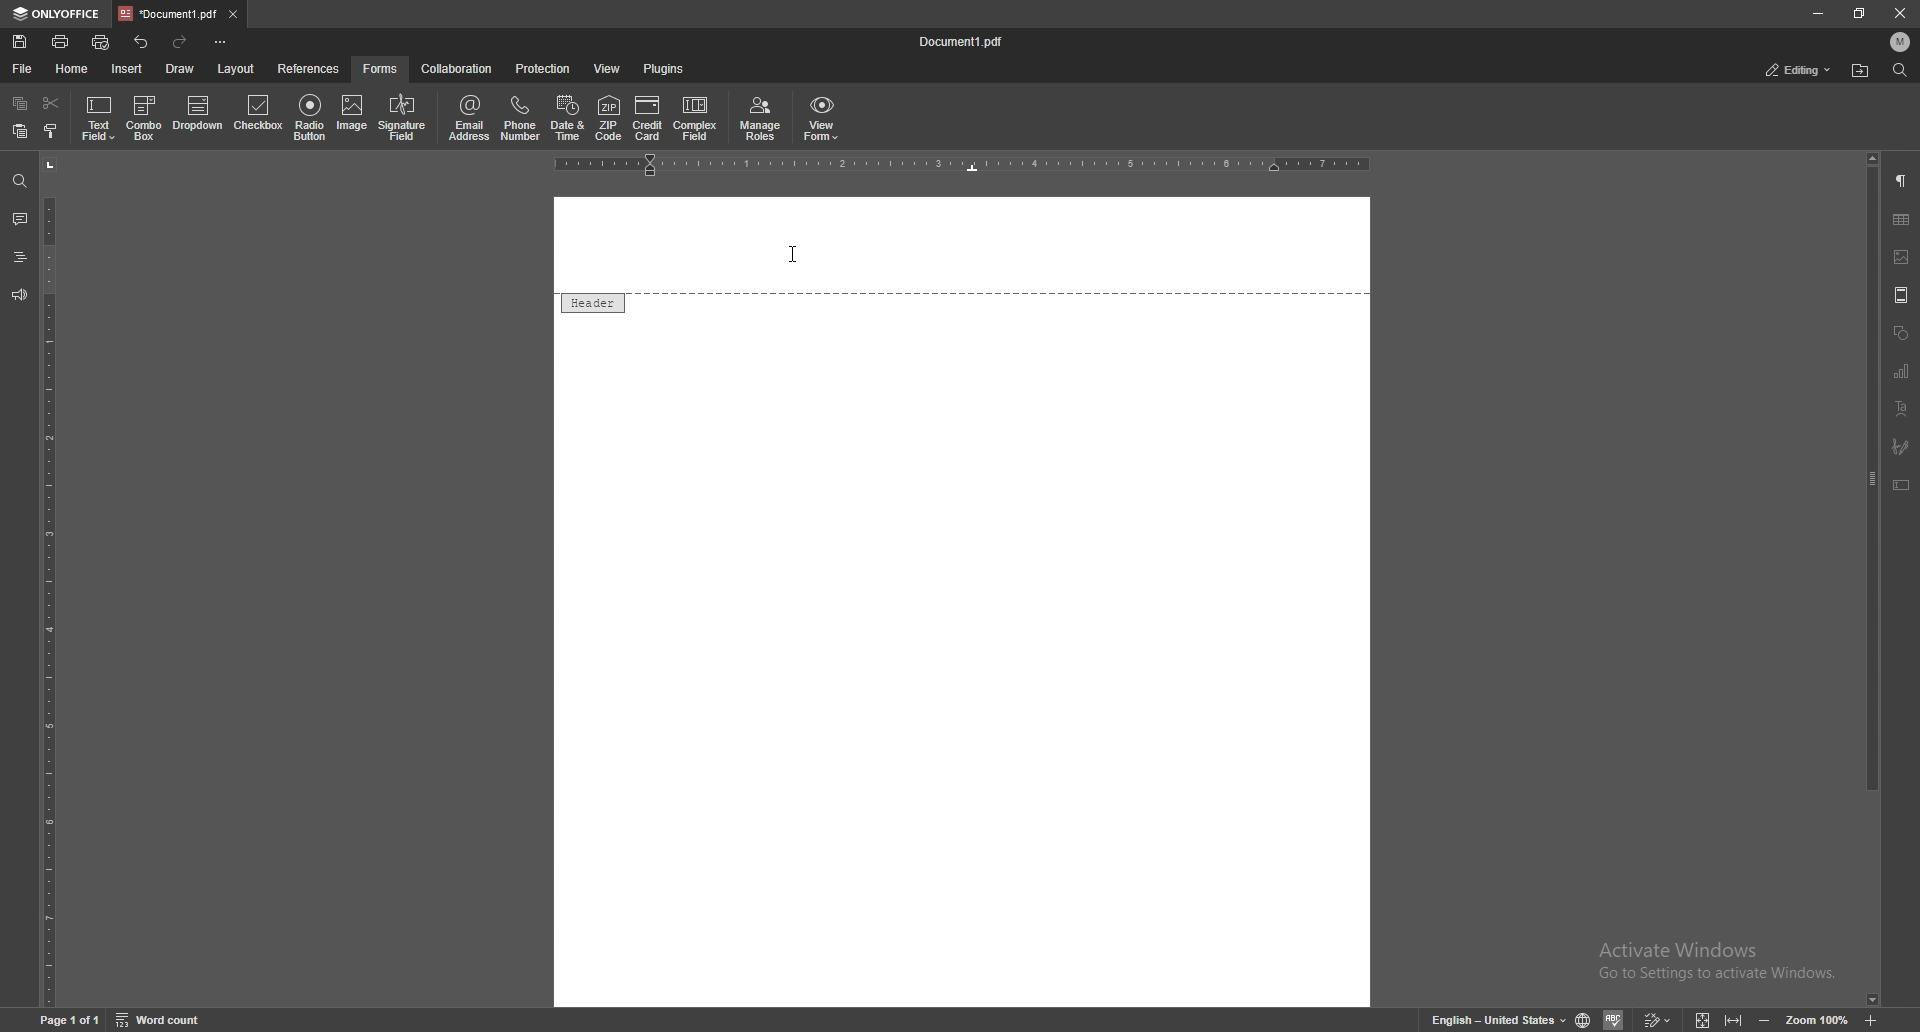 This screenshot has width=1920, height=1032. What do you see at coordinates (1902, 295) in the screenshot?
I see `header/footer` at bounding box center [1902, 295].